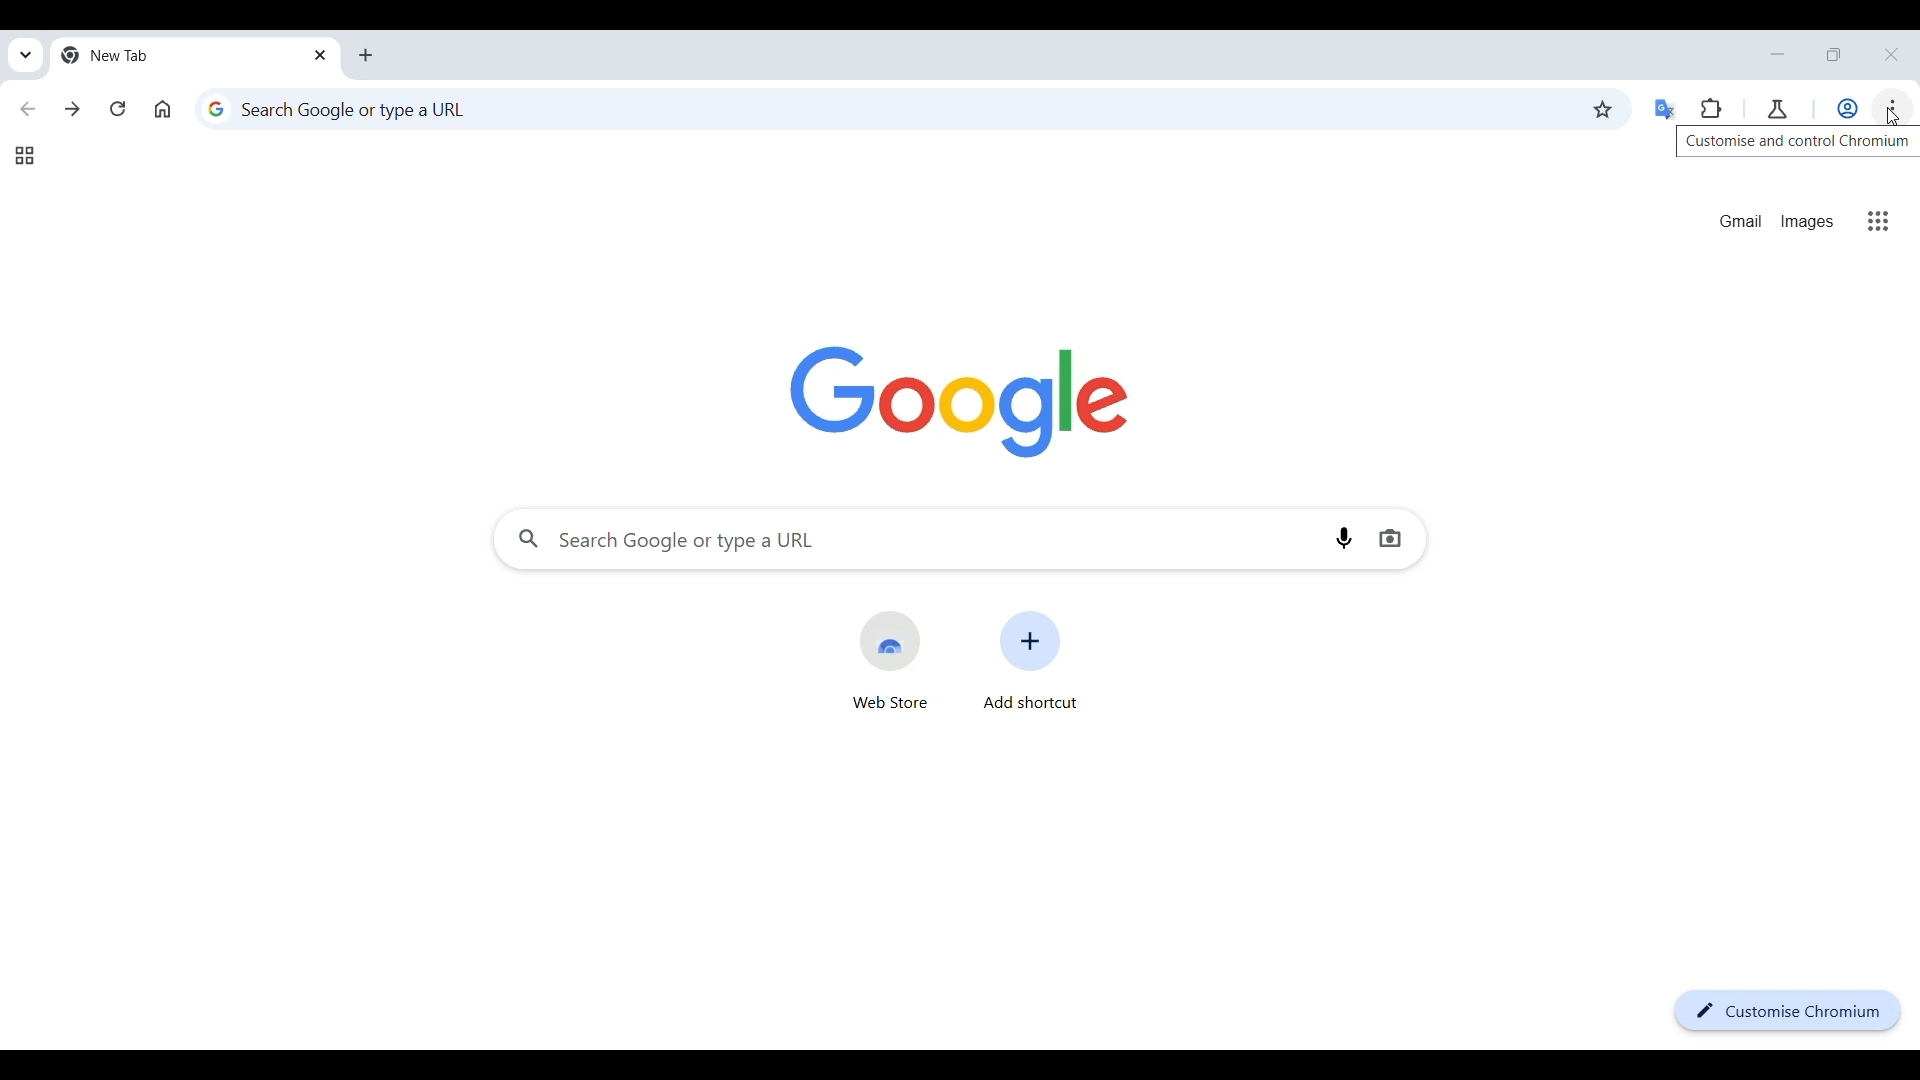 The height and width of the screenshot is (1080, 1920). I want to click on images, so click(1807, 222).